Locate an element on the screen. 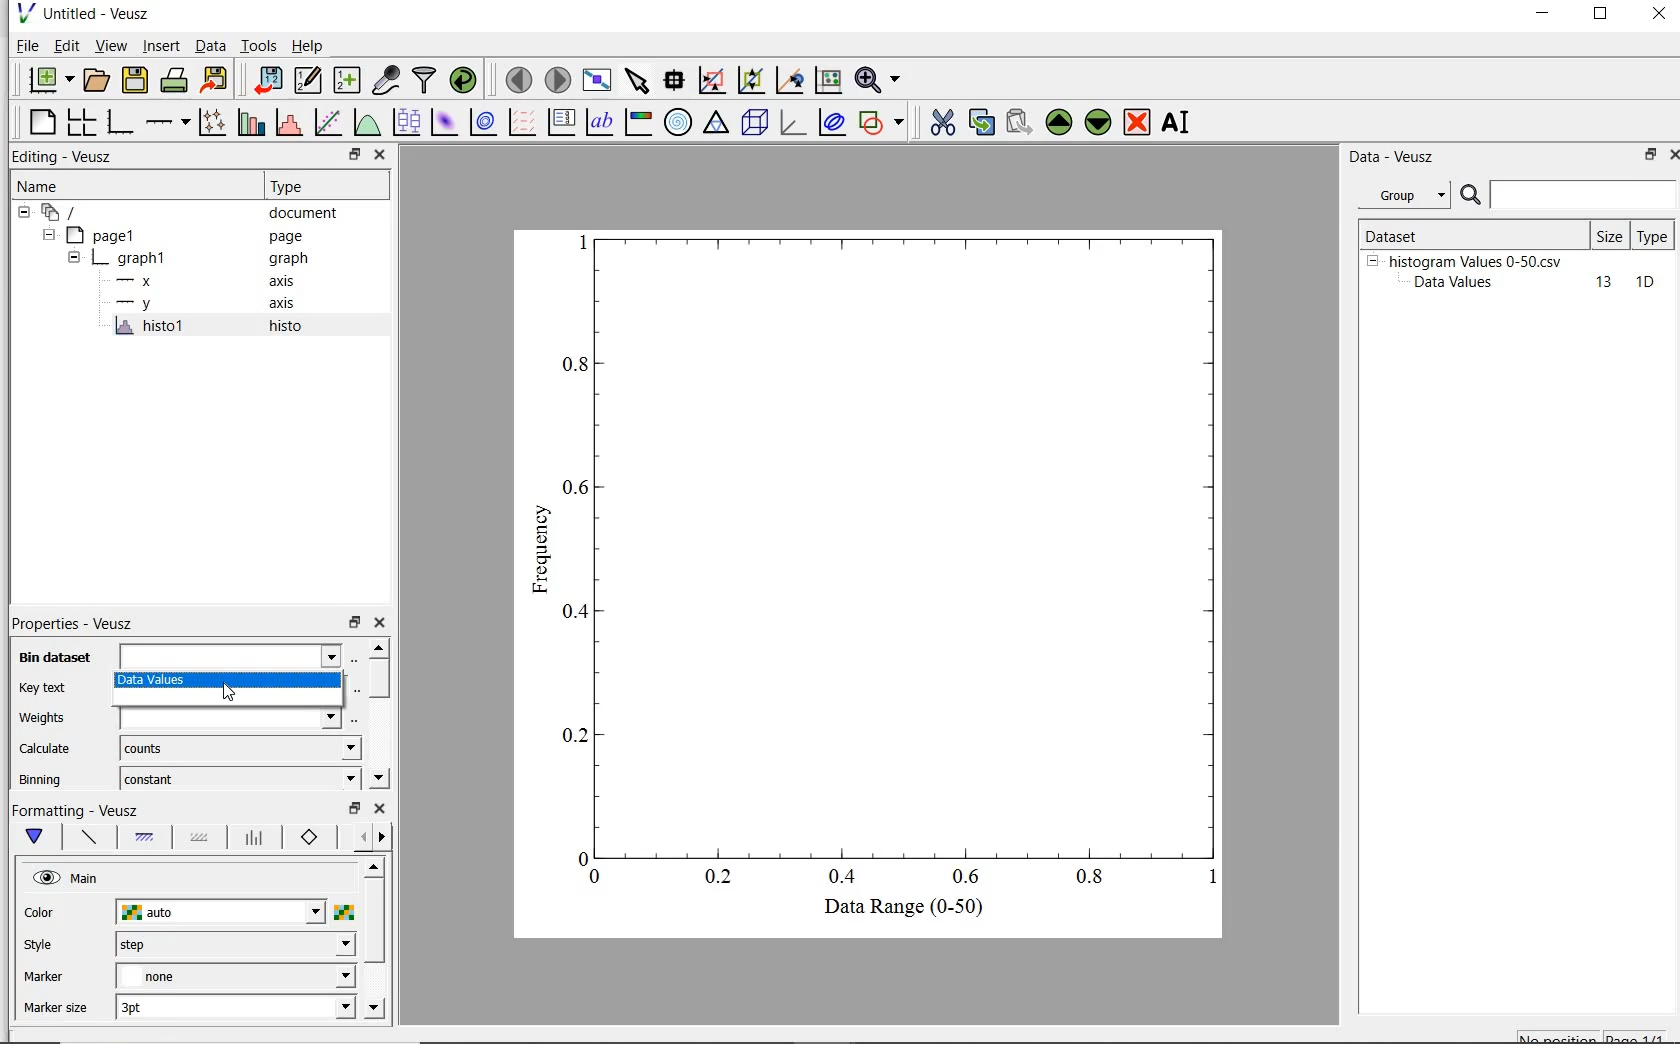  move to previous page is located at coordinates (518, 80).